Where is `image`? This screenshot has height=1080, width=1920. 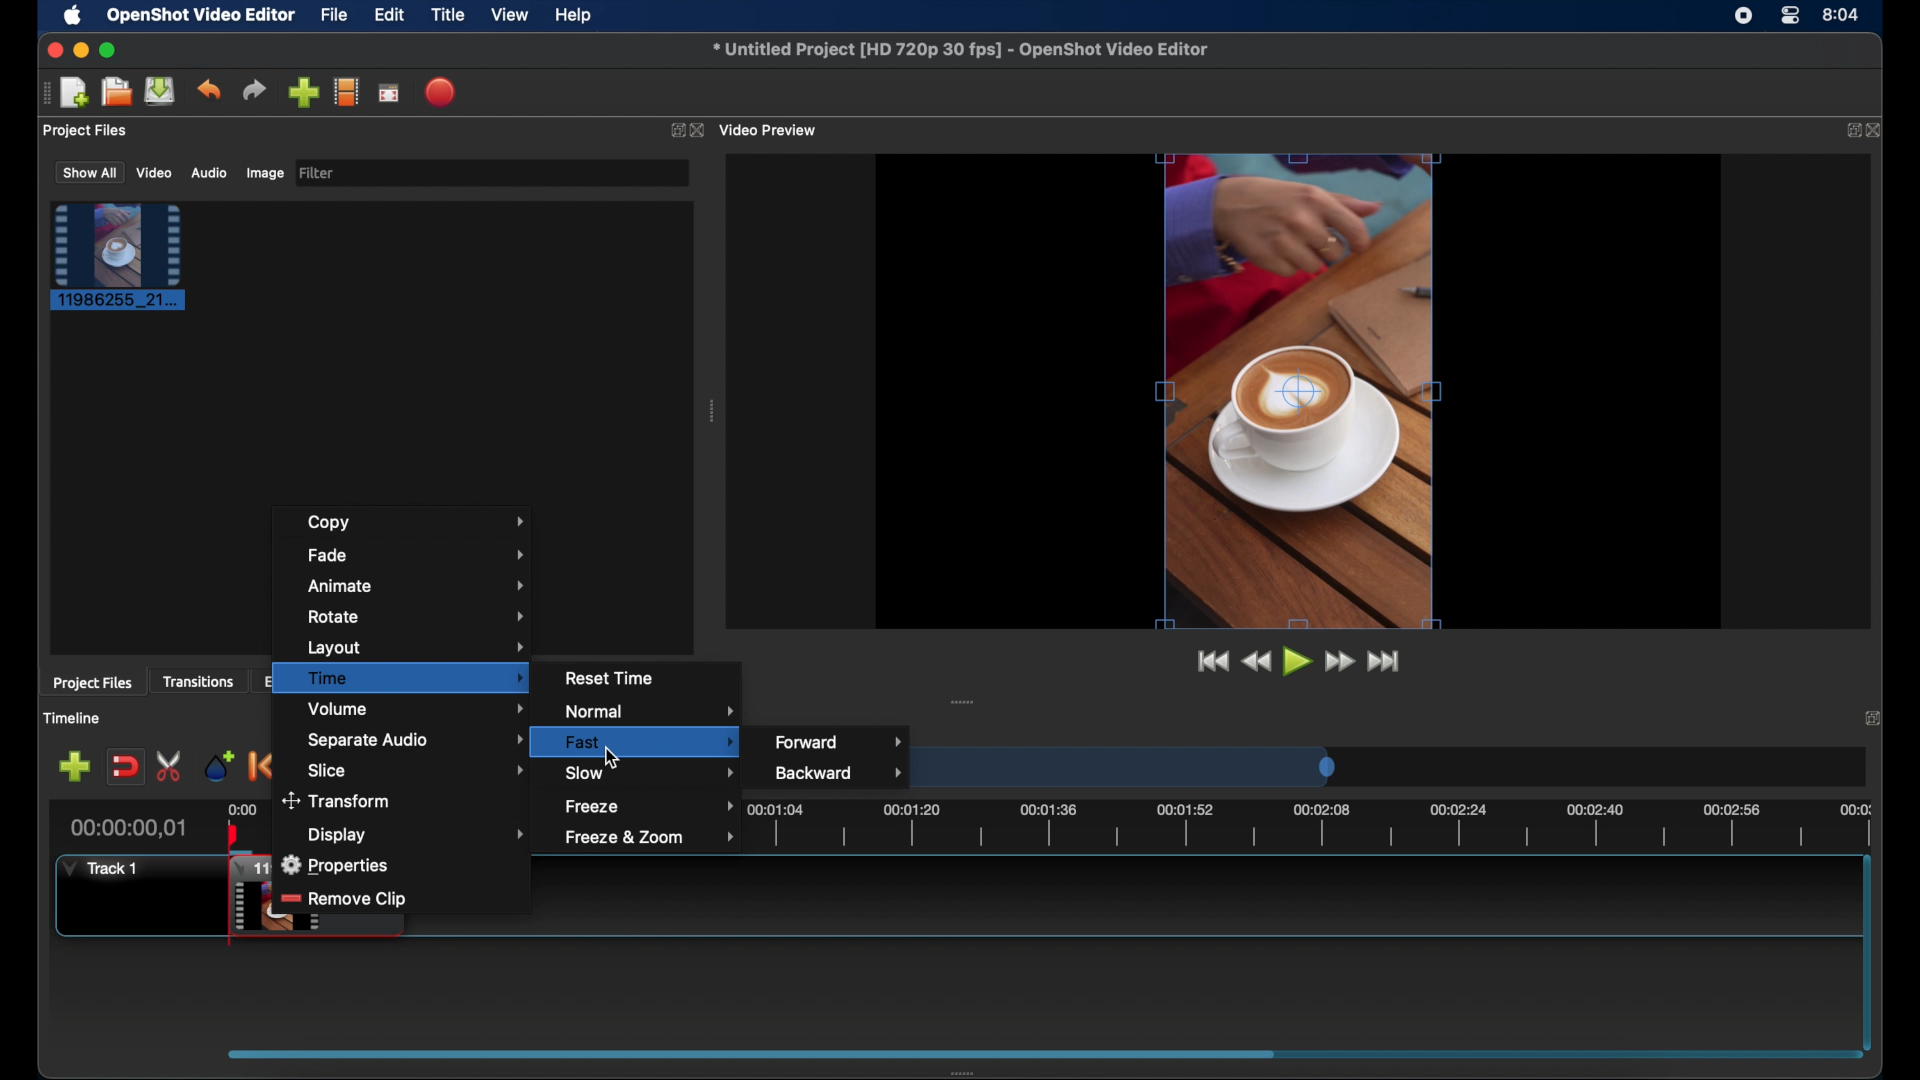
image is located at coordinates (264, 173).